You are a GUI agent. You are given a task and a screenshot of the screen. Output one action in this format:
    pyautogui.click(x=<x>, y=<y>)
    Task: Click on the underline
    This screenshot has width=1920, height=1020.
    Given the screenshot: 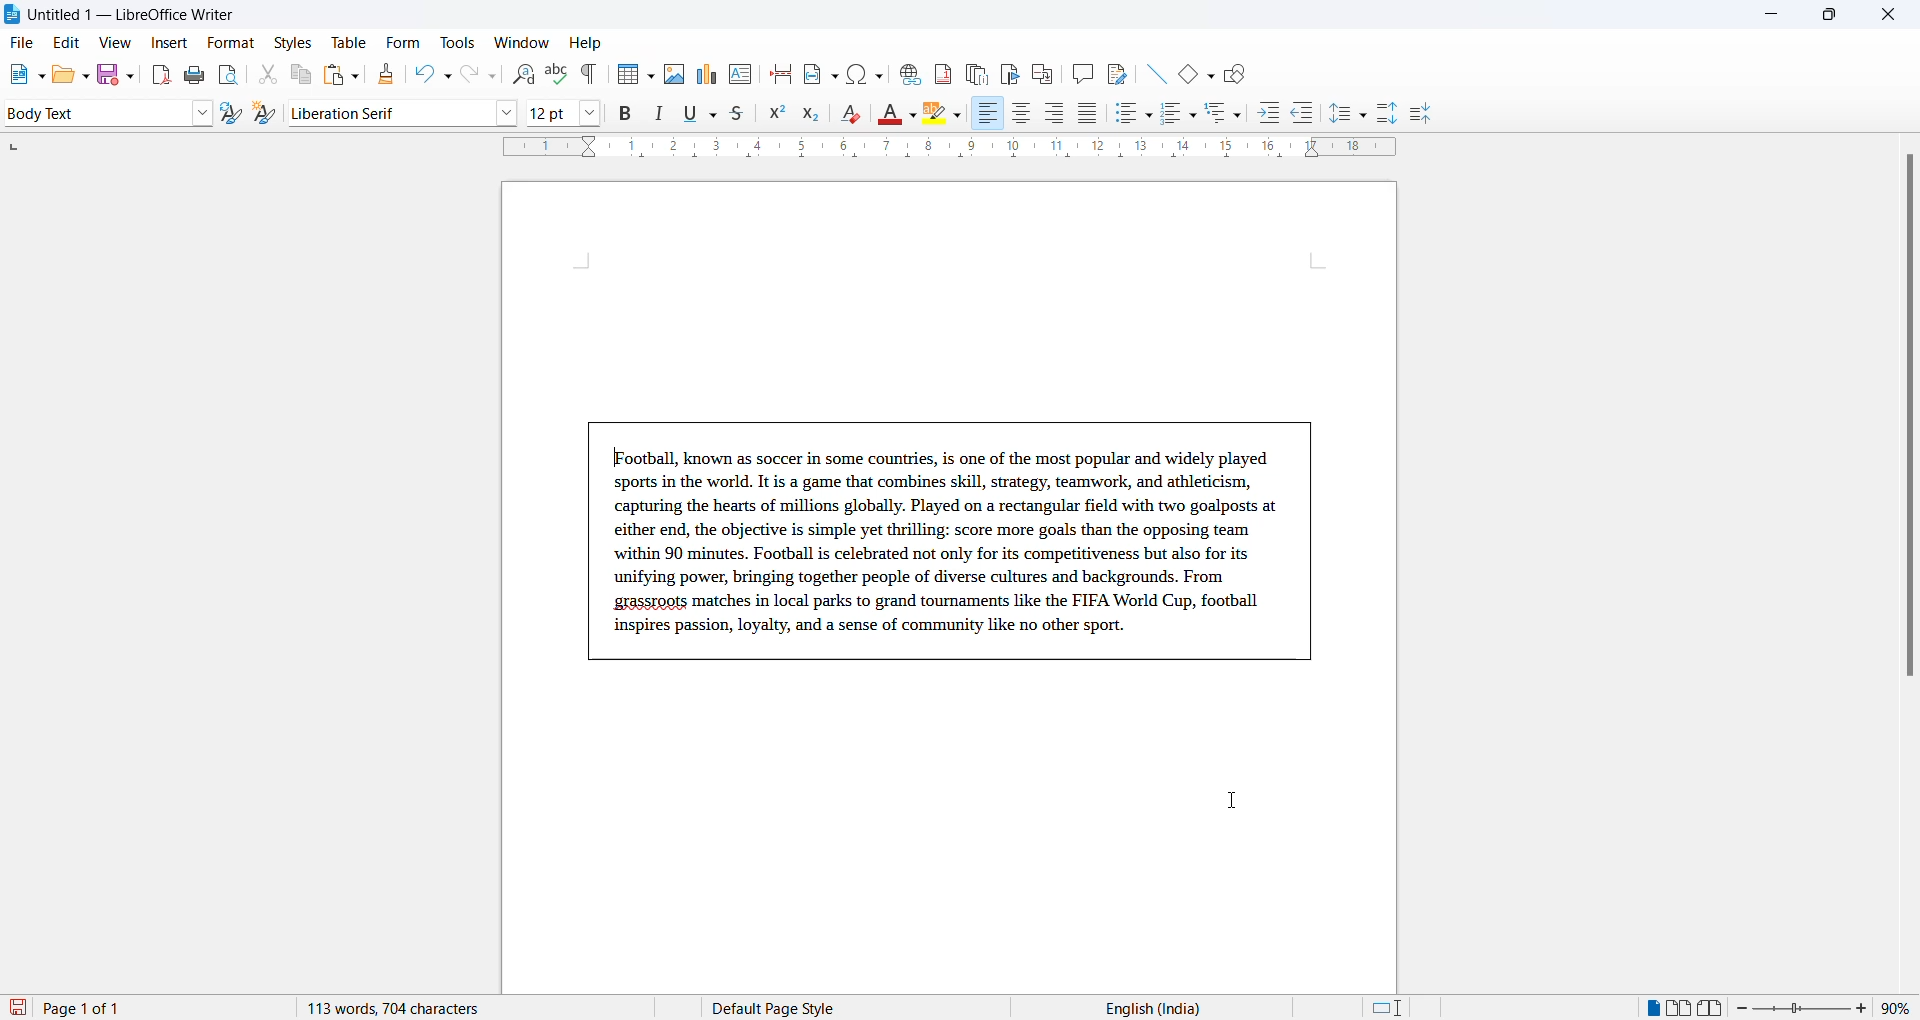 What is the action you would take?
    pyautogui.click(x=701, y=113)
    